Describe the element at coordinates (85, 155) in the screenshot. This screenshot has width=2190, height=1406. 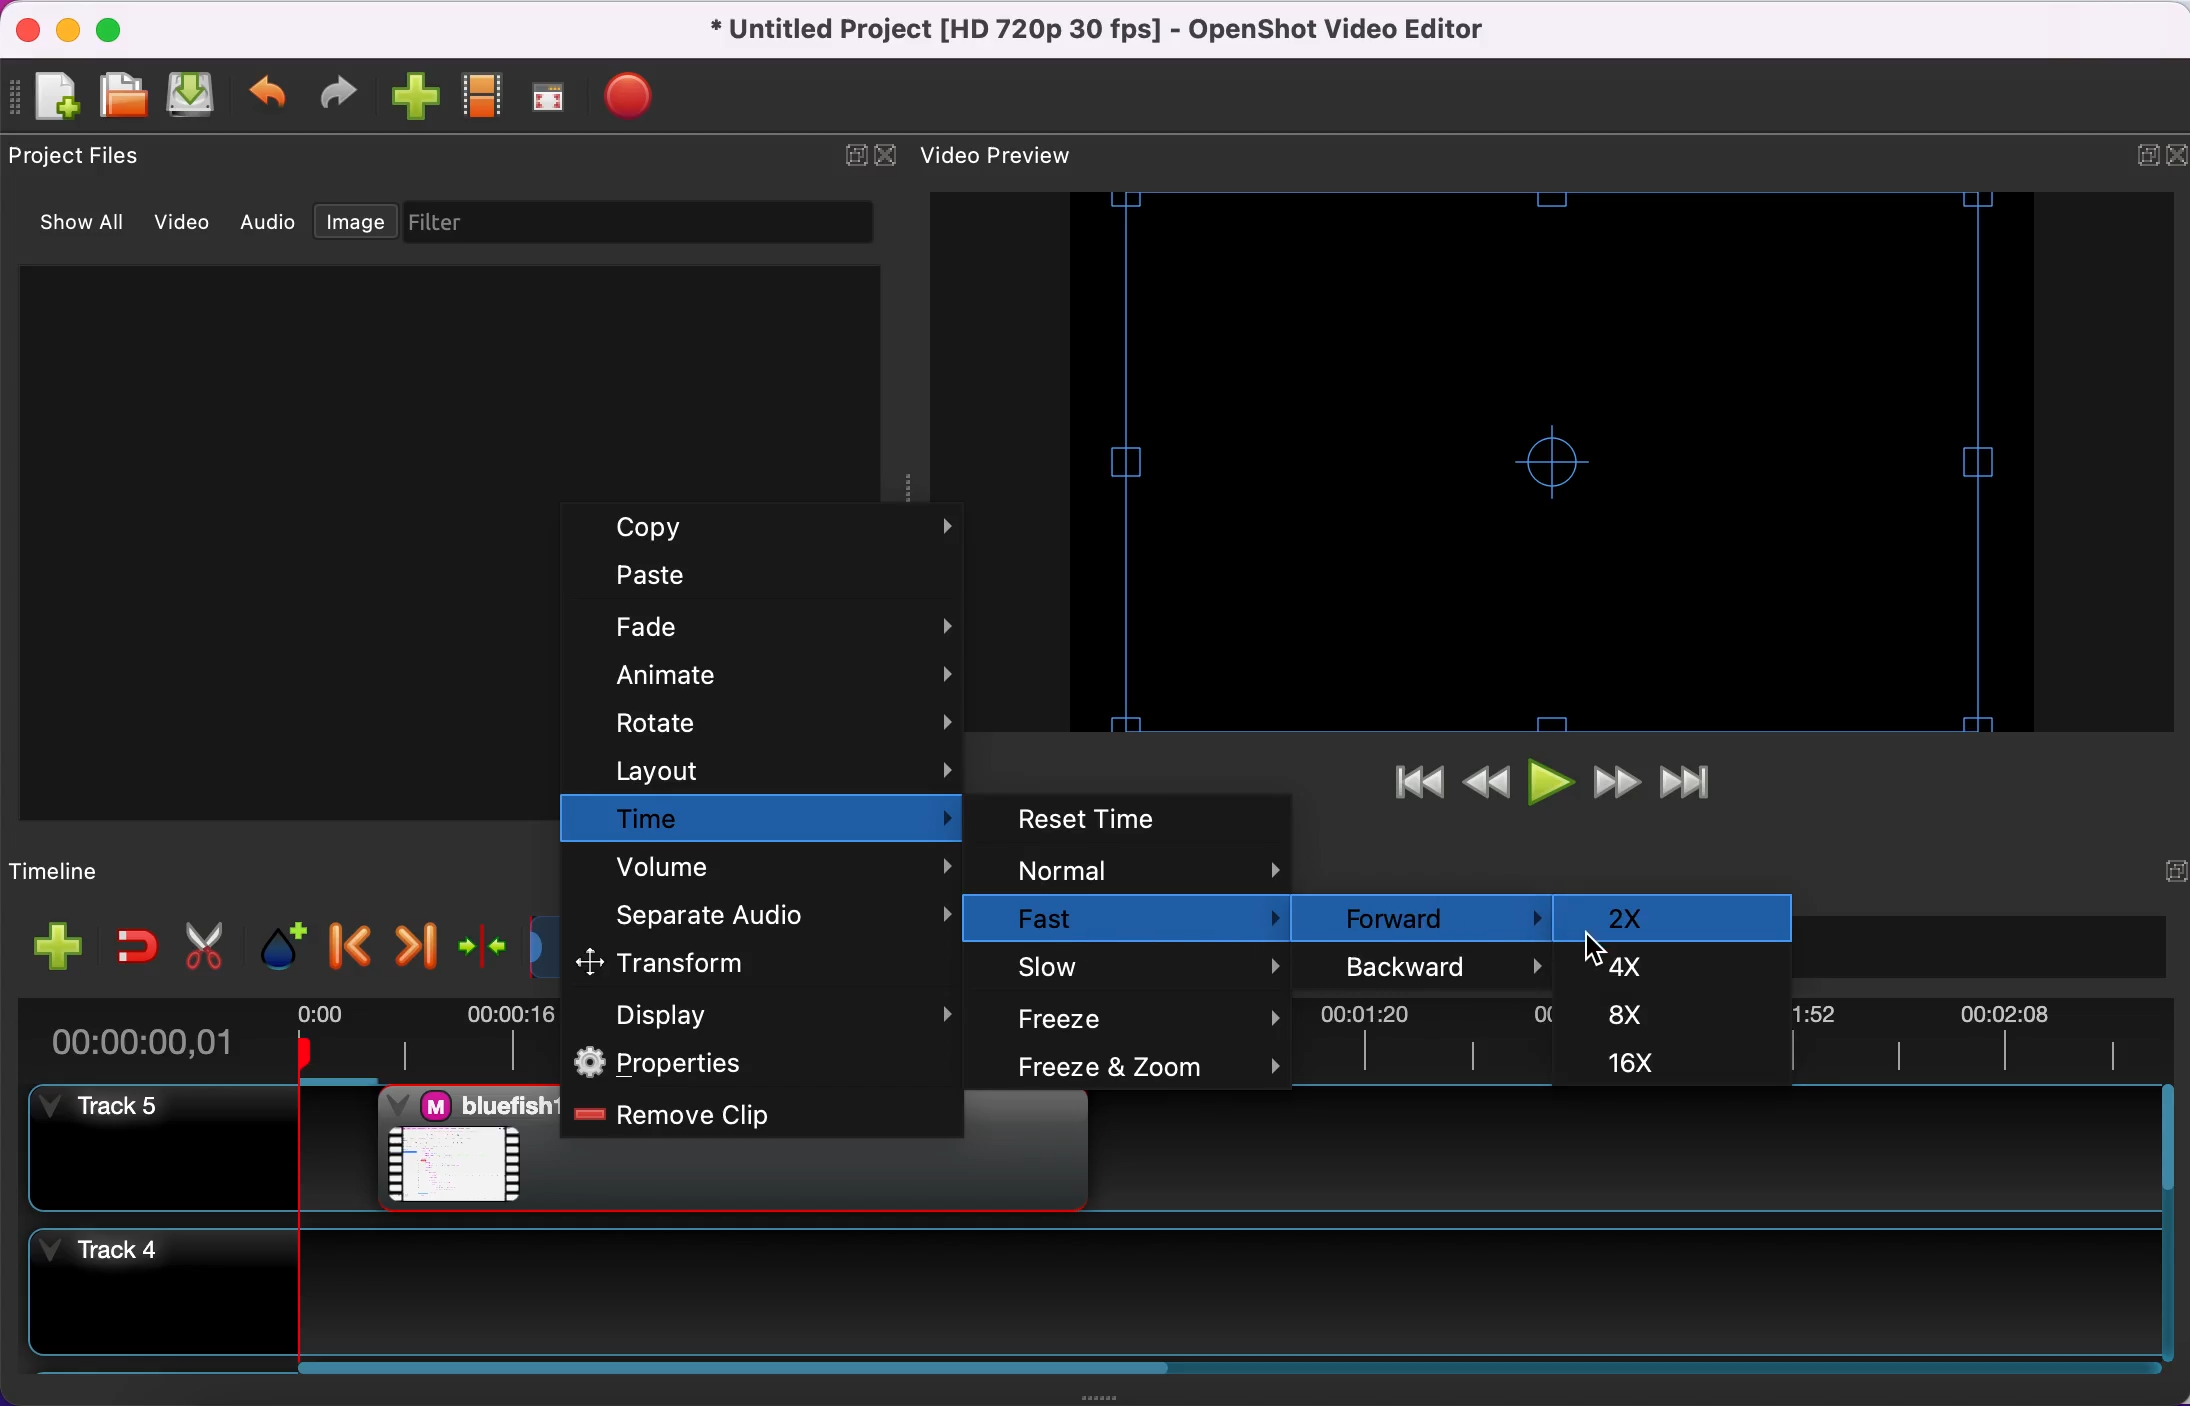
I see `project files` at that location.